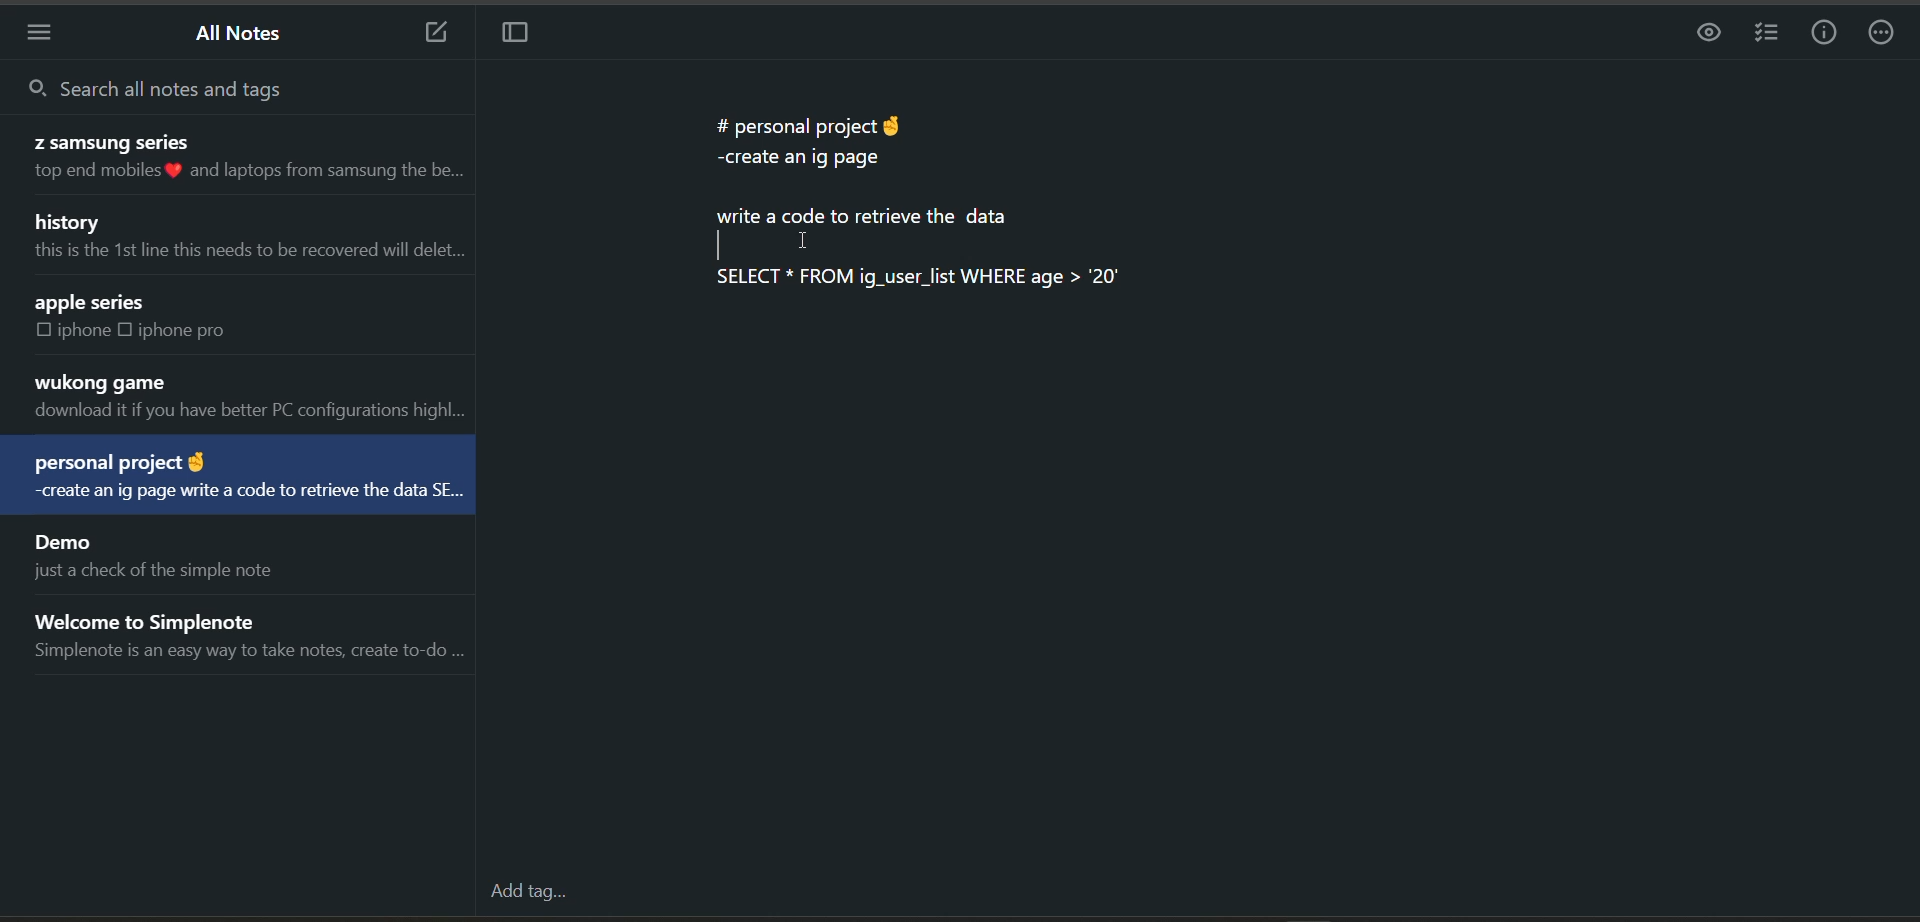 Image resolution: width=1920 pixels, height=922 pixels. What do you see at coordinates (1824, 33) in the screenshot?
I see `info` at bounding box center [1824, 33].